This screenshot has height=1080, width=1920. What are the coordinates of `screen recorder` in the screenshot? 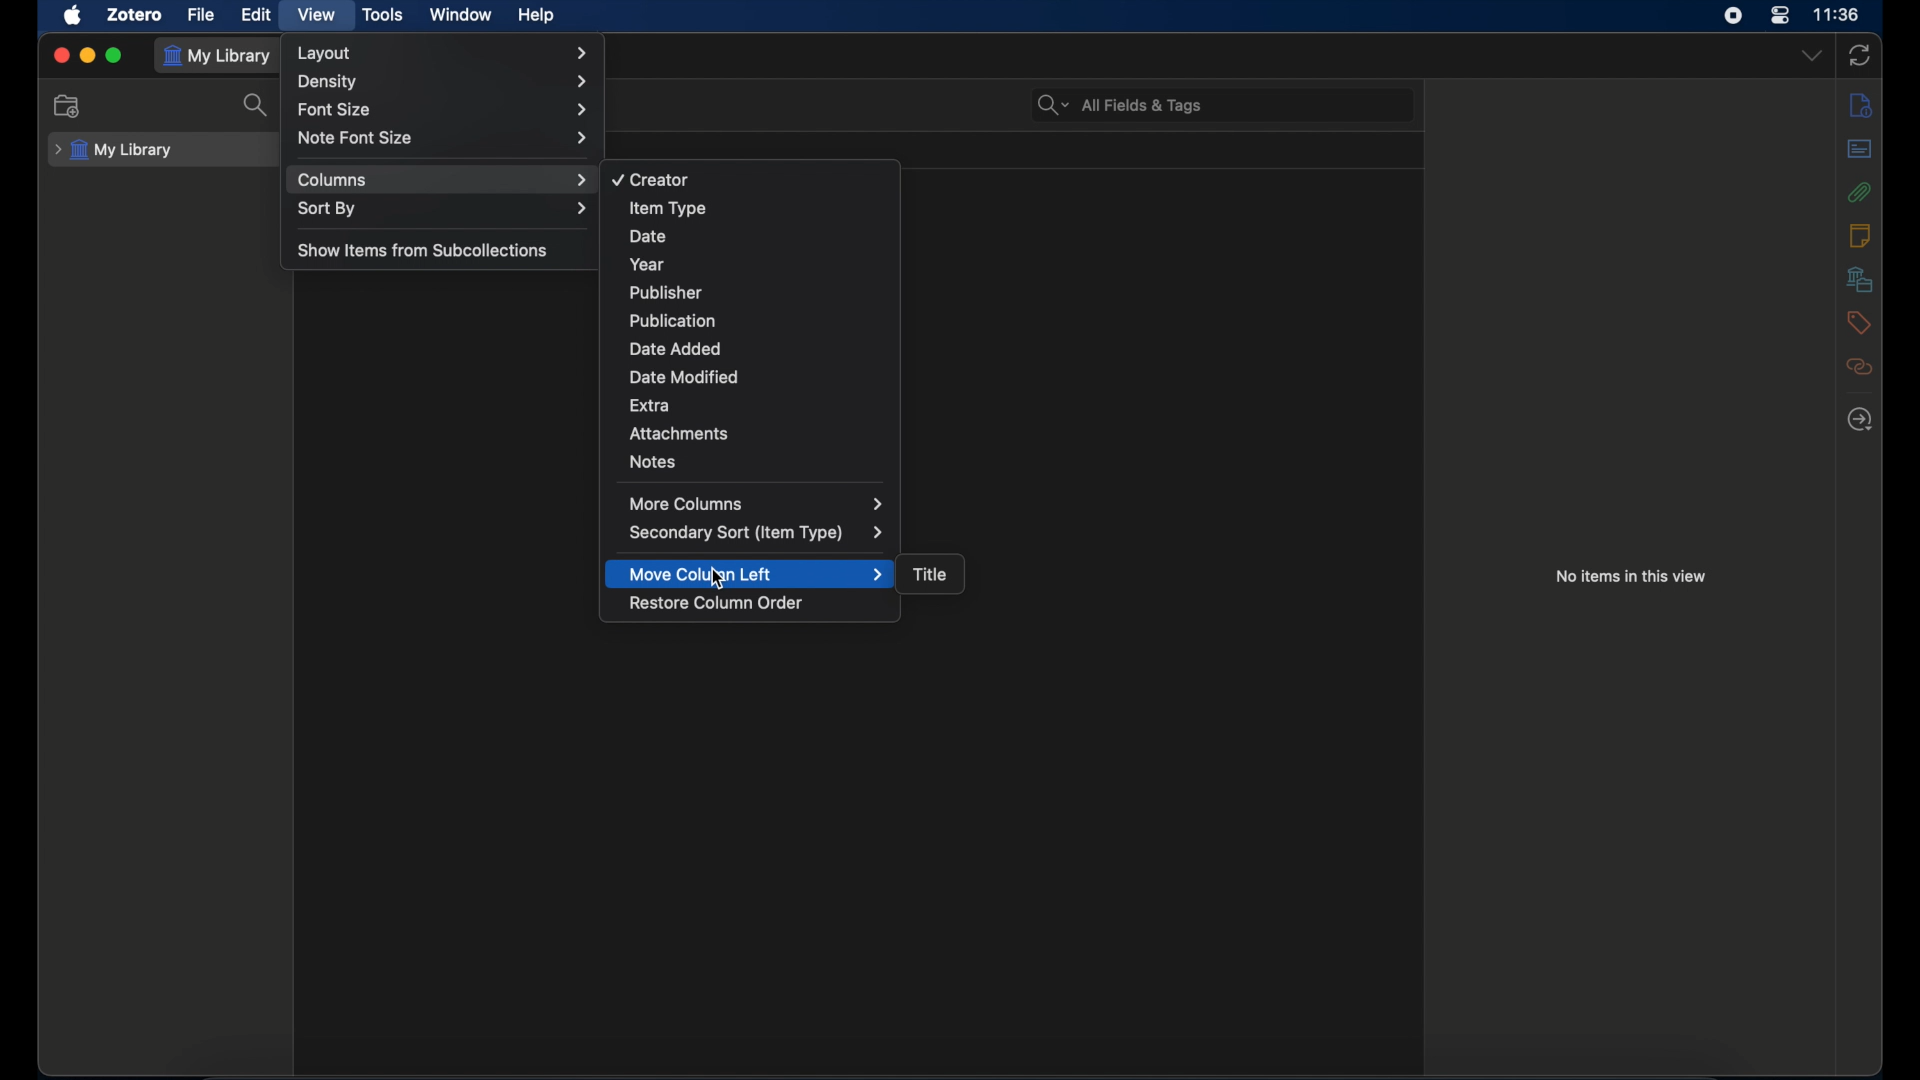 It's located at (1733, 15).